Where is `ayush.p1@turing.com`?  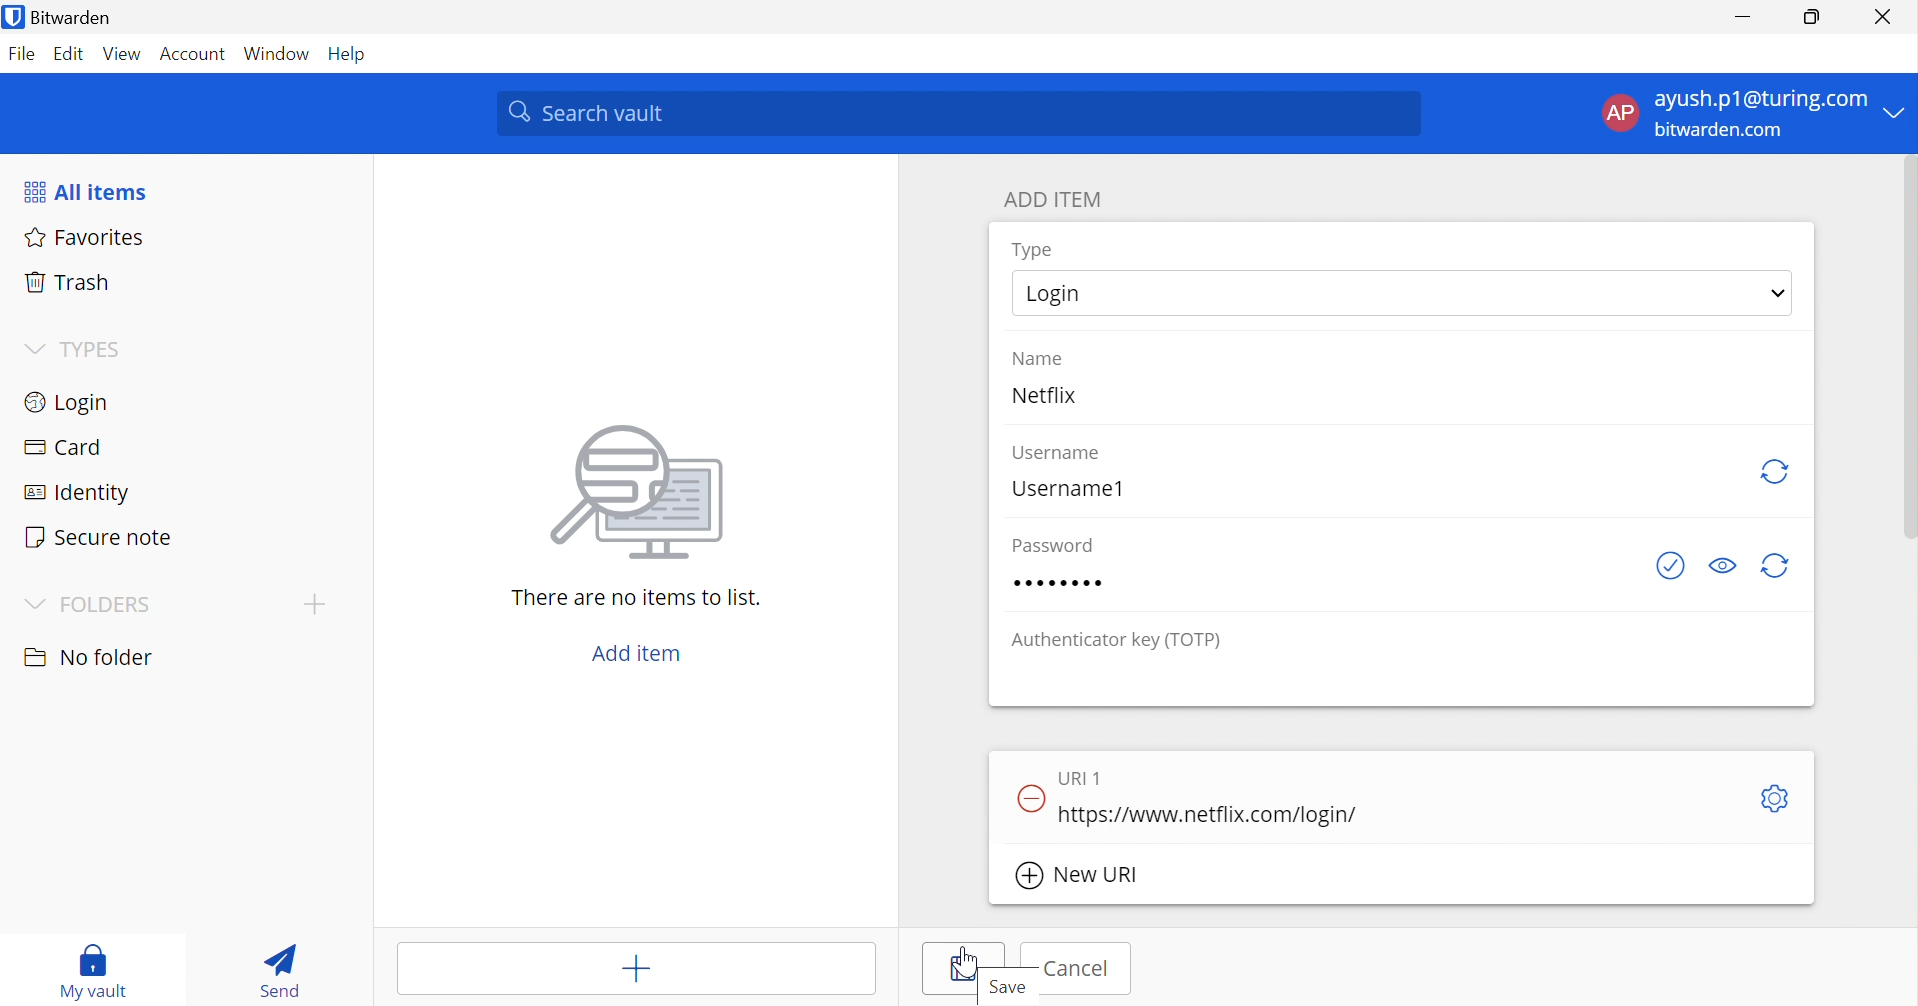
ayush.p1@turing.com is located at coordinates (1760, 96).